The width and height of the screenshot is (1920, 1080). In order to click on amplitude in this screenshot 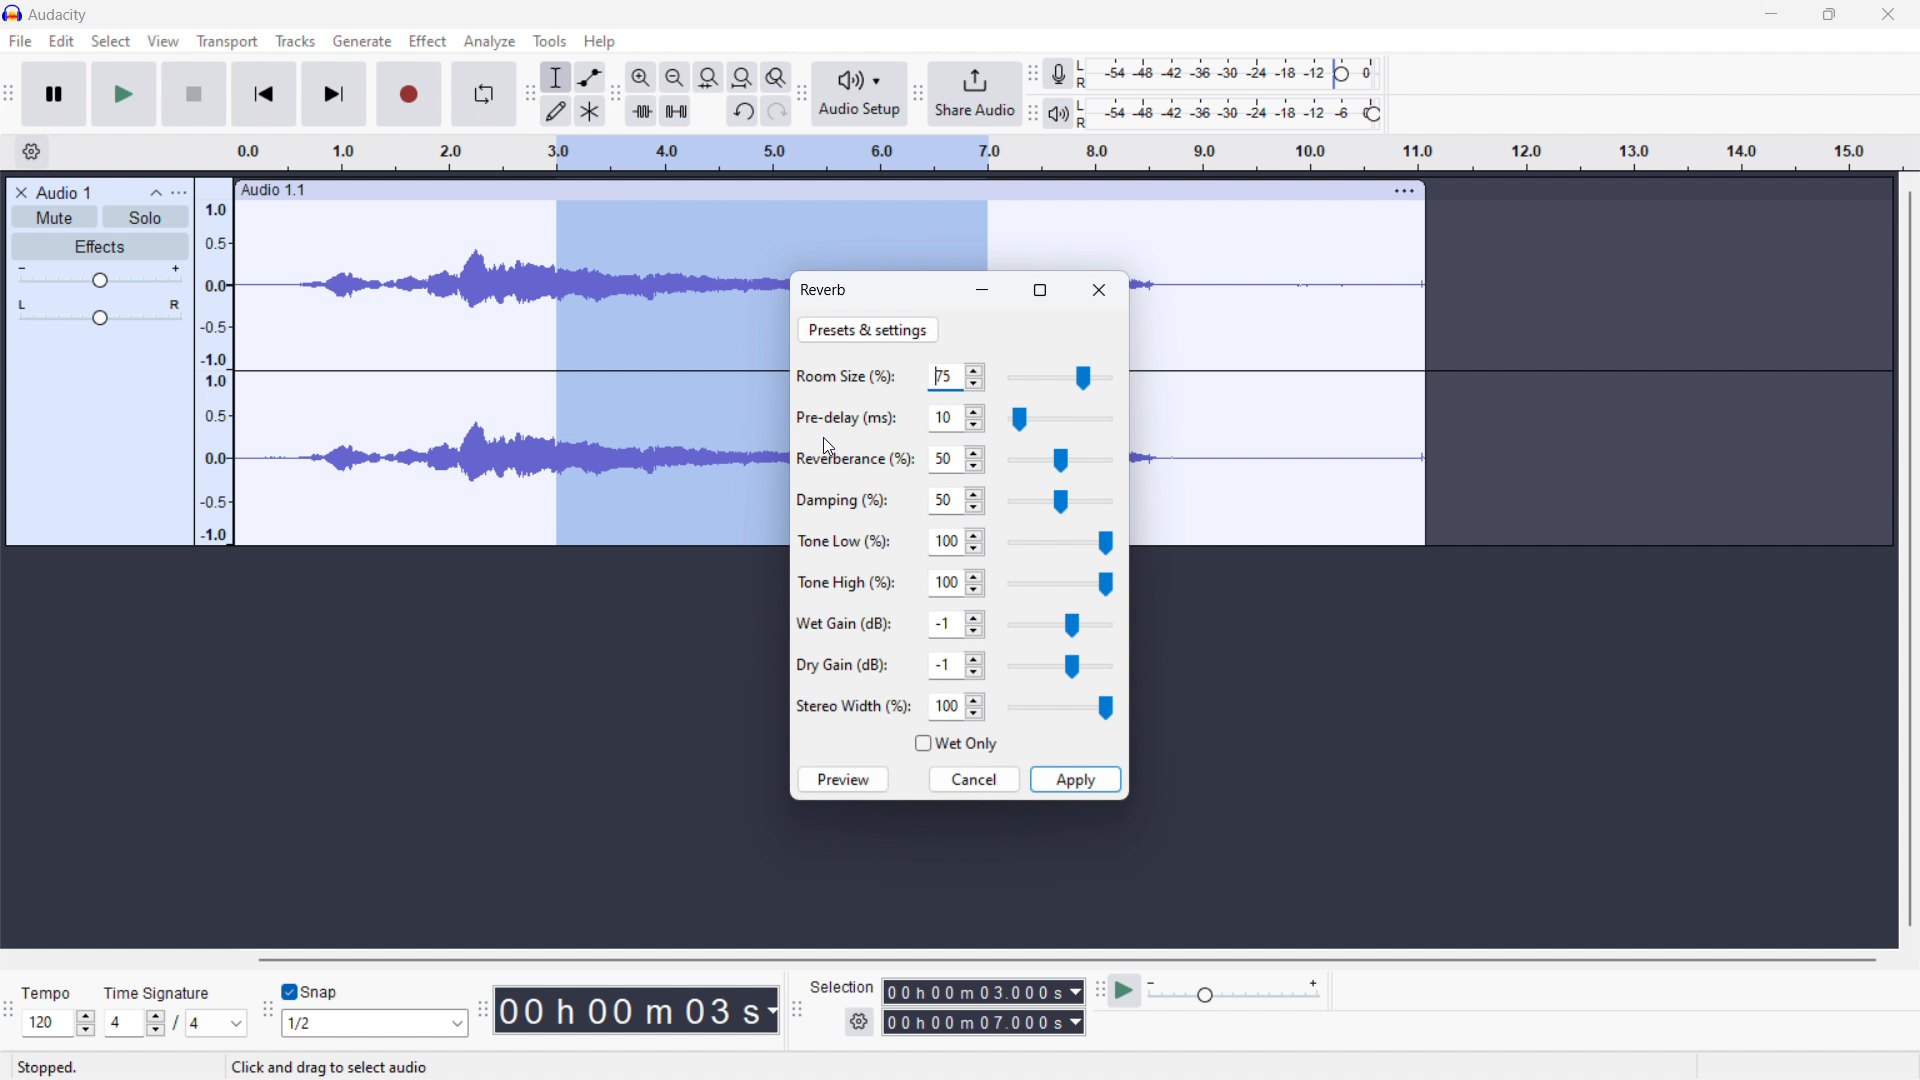, I will do `click(216, 373)`.